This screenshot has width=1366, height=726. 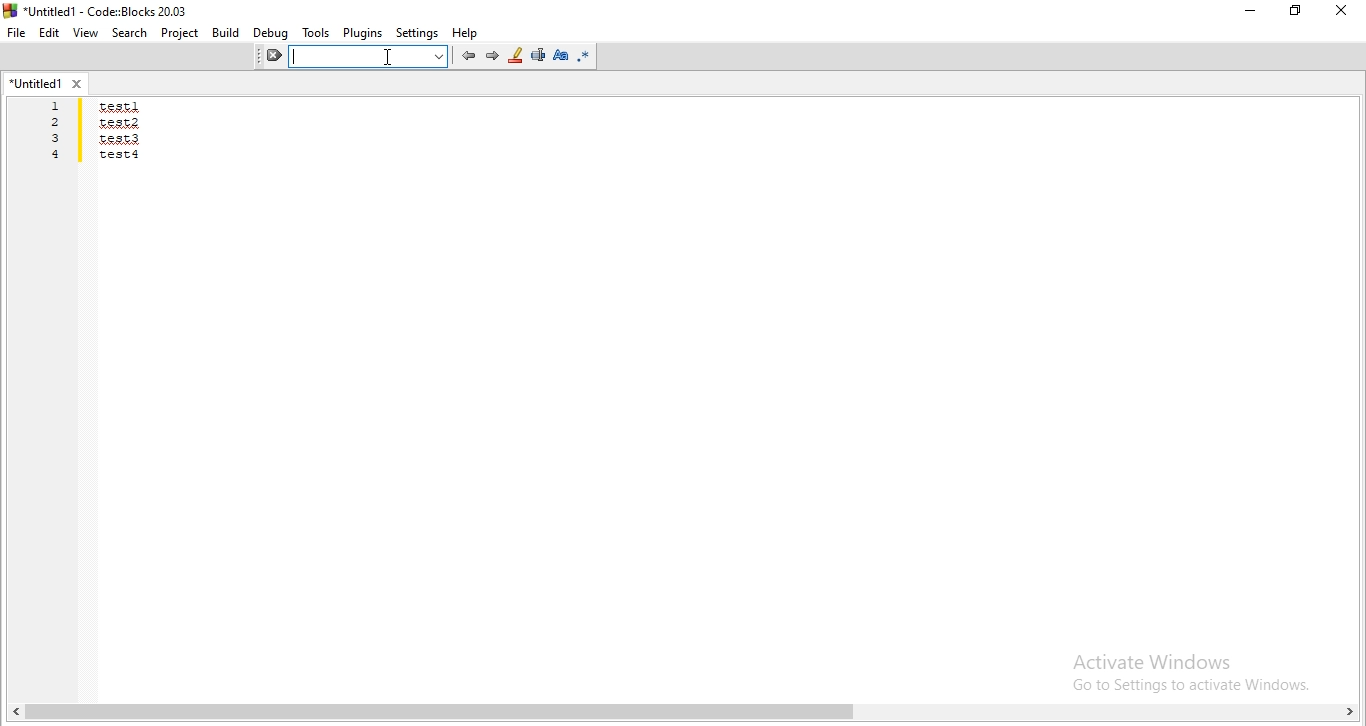 What do you see at coordinates (682, 715) in the screenshot?
I see `scrollbar` at bounding box center [682, 715].